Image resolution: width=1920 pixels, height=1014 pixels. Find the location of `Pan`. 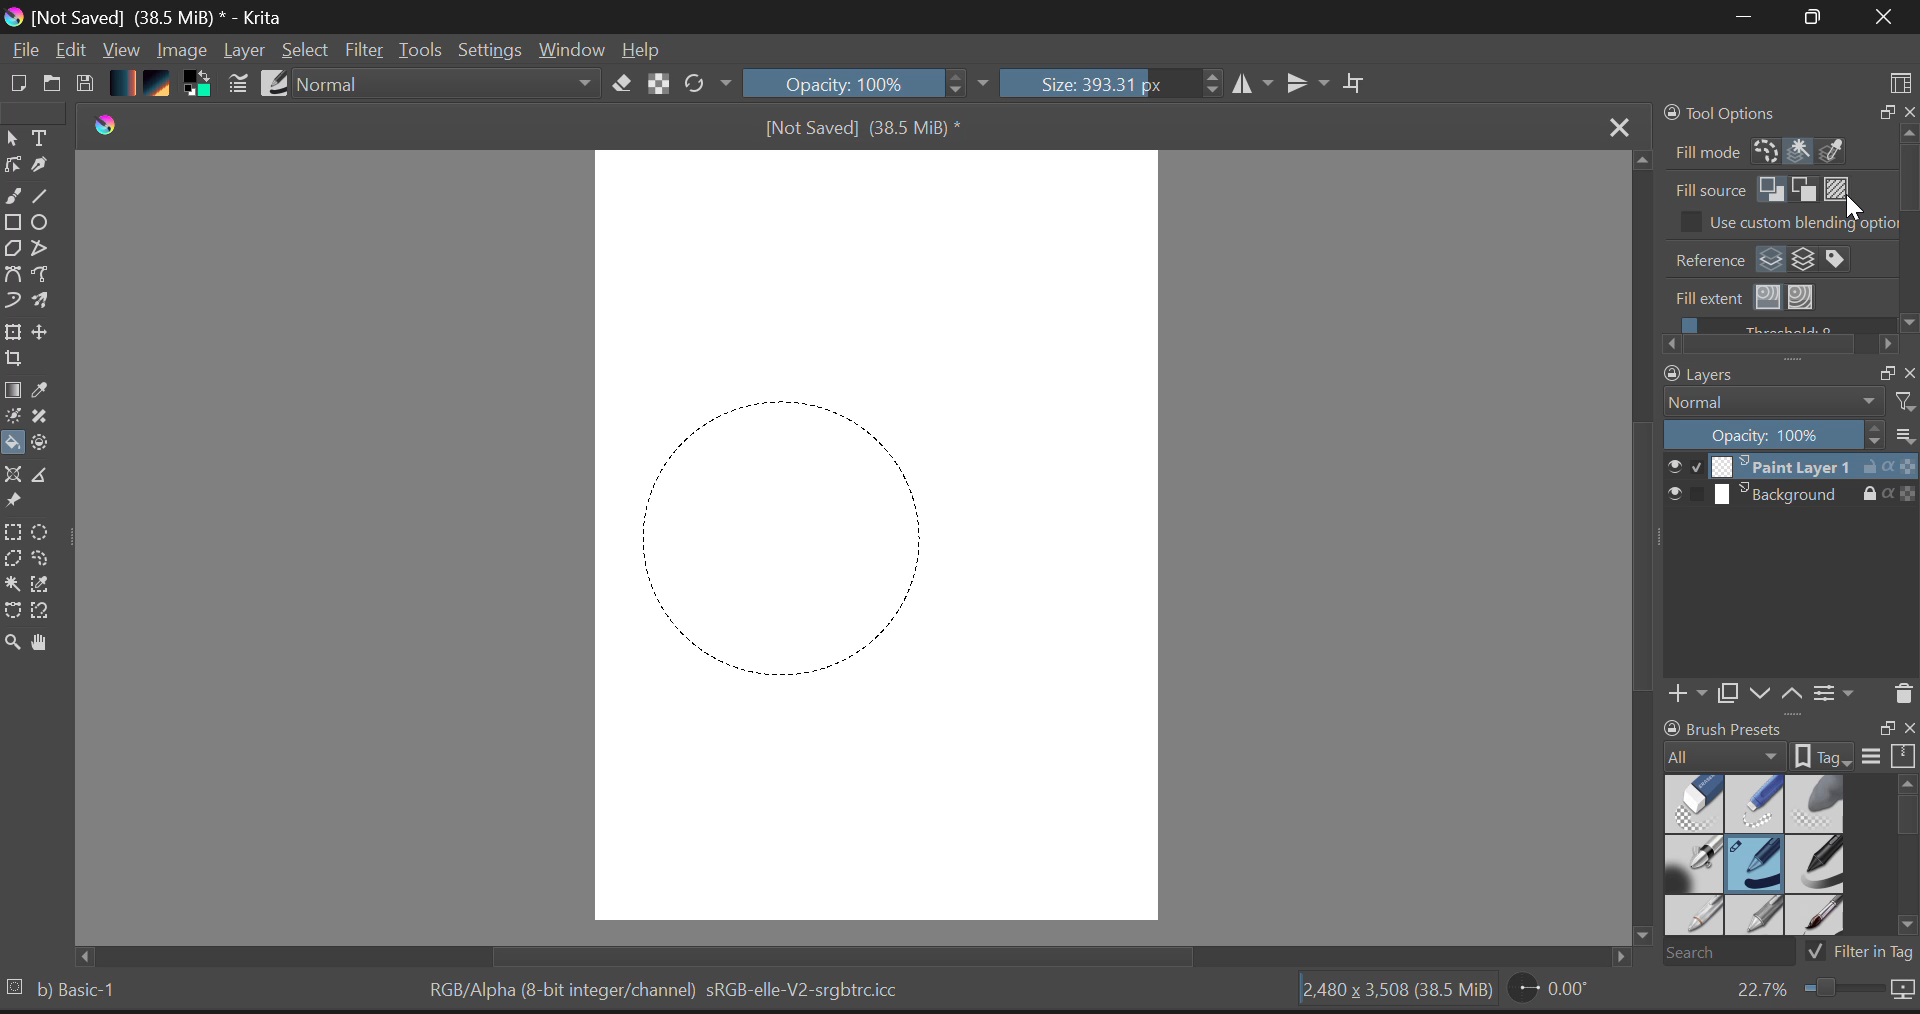

Pan is located at coordinates (44, 643).